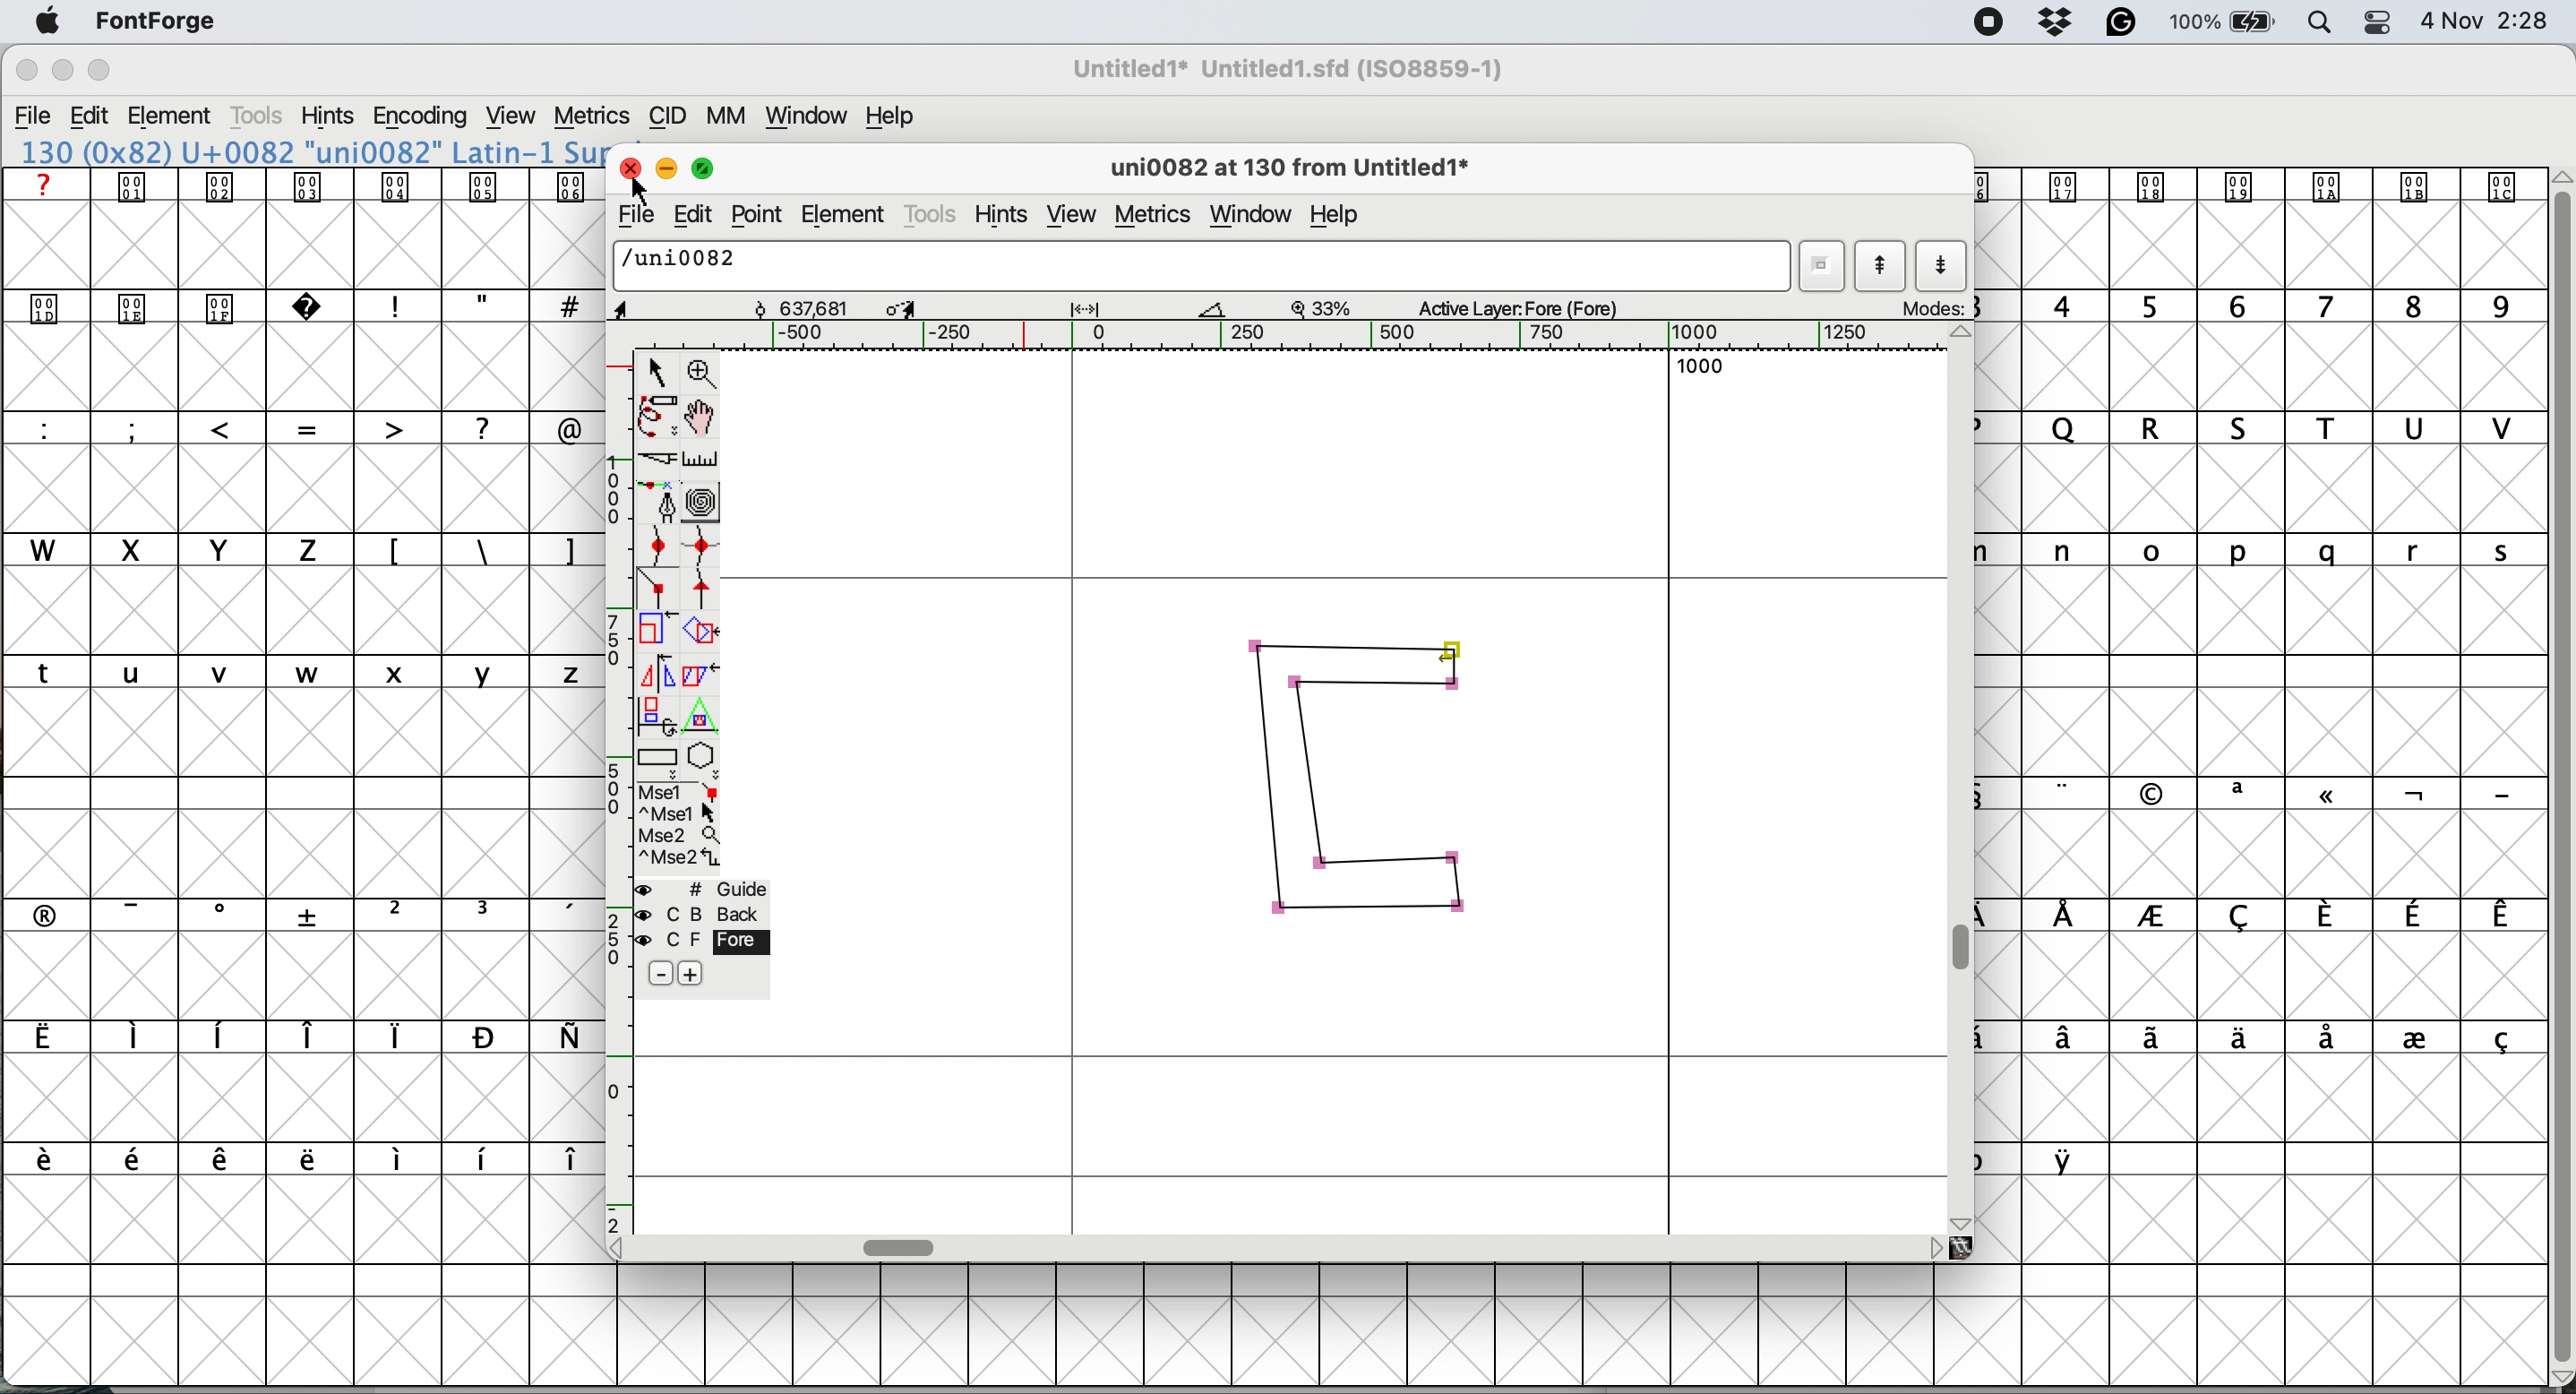 The image size is (2576, 1394). Describe the element at coordinates (1462, 891) in the screenshot. I see `corner points connected` at that location.